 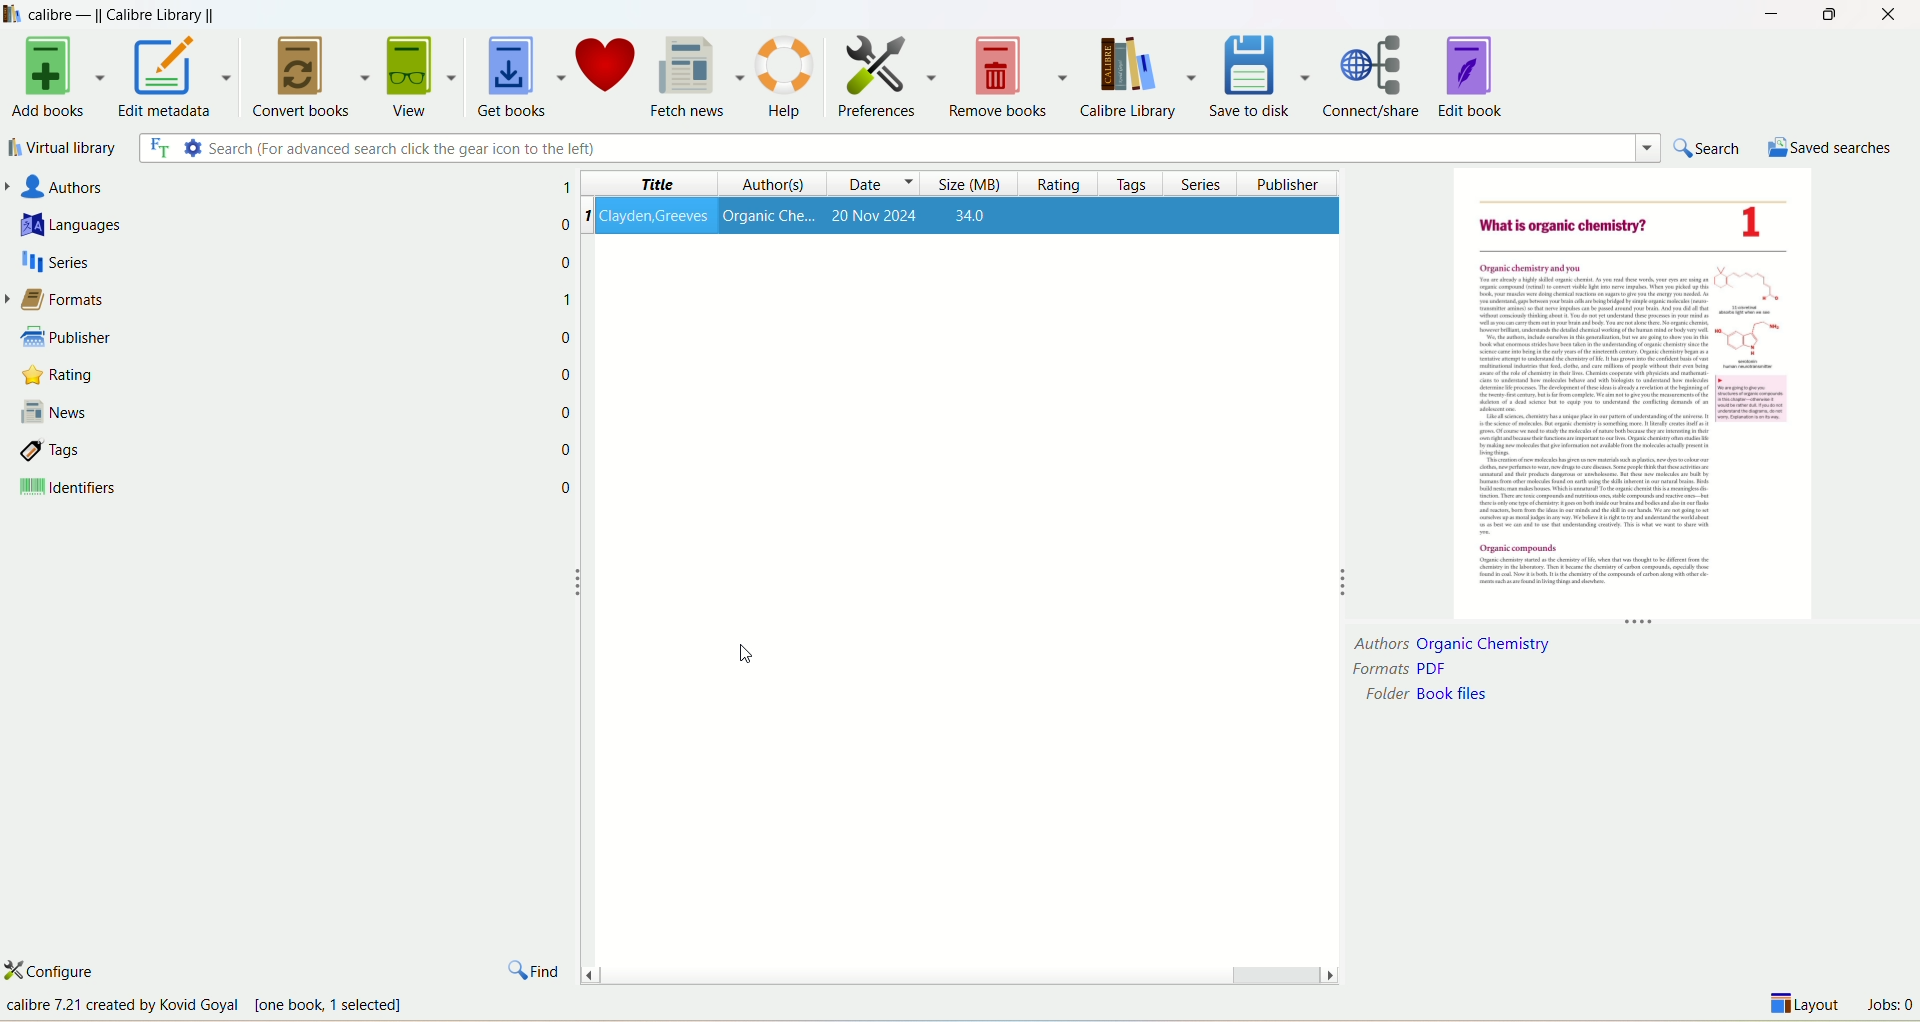 What do you see at coordinates (535, 966) in the screenshot?
I see `find` at bounding box center [535, 966].